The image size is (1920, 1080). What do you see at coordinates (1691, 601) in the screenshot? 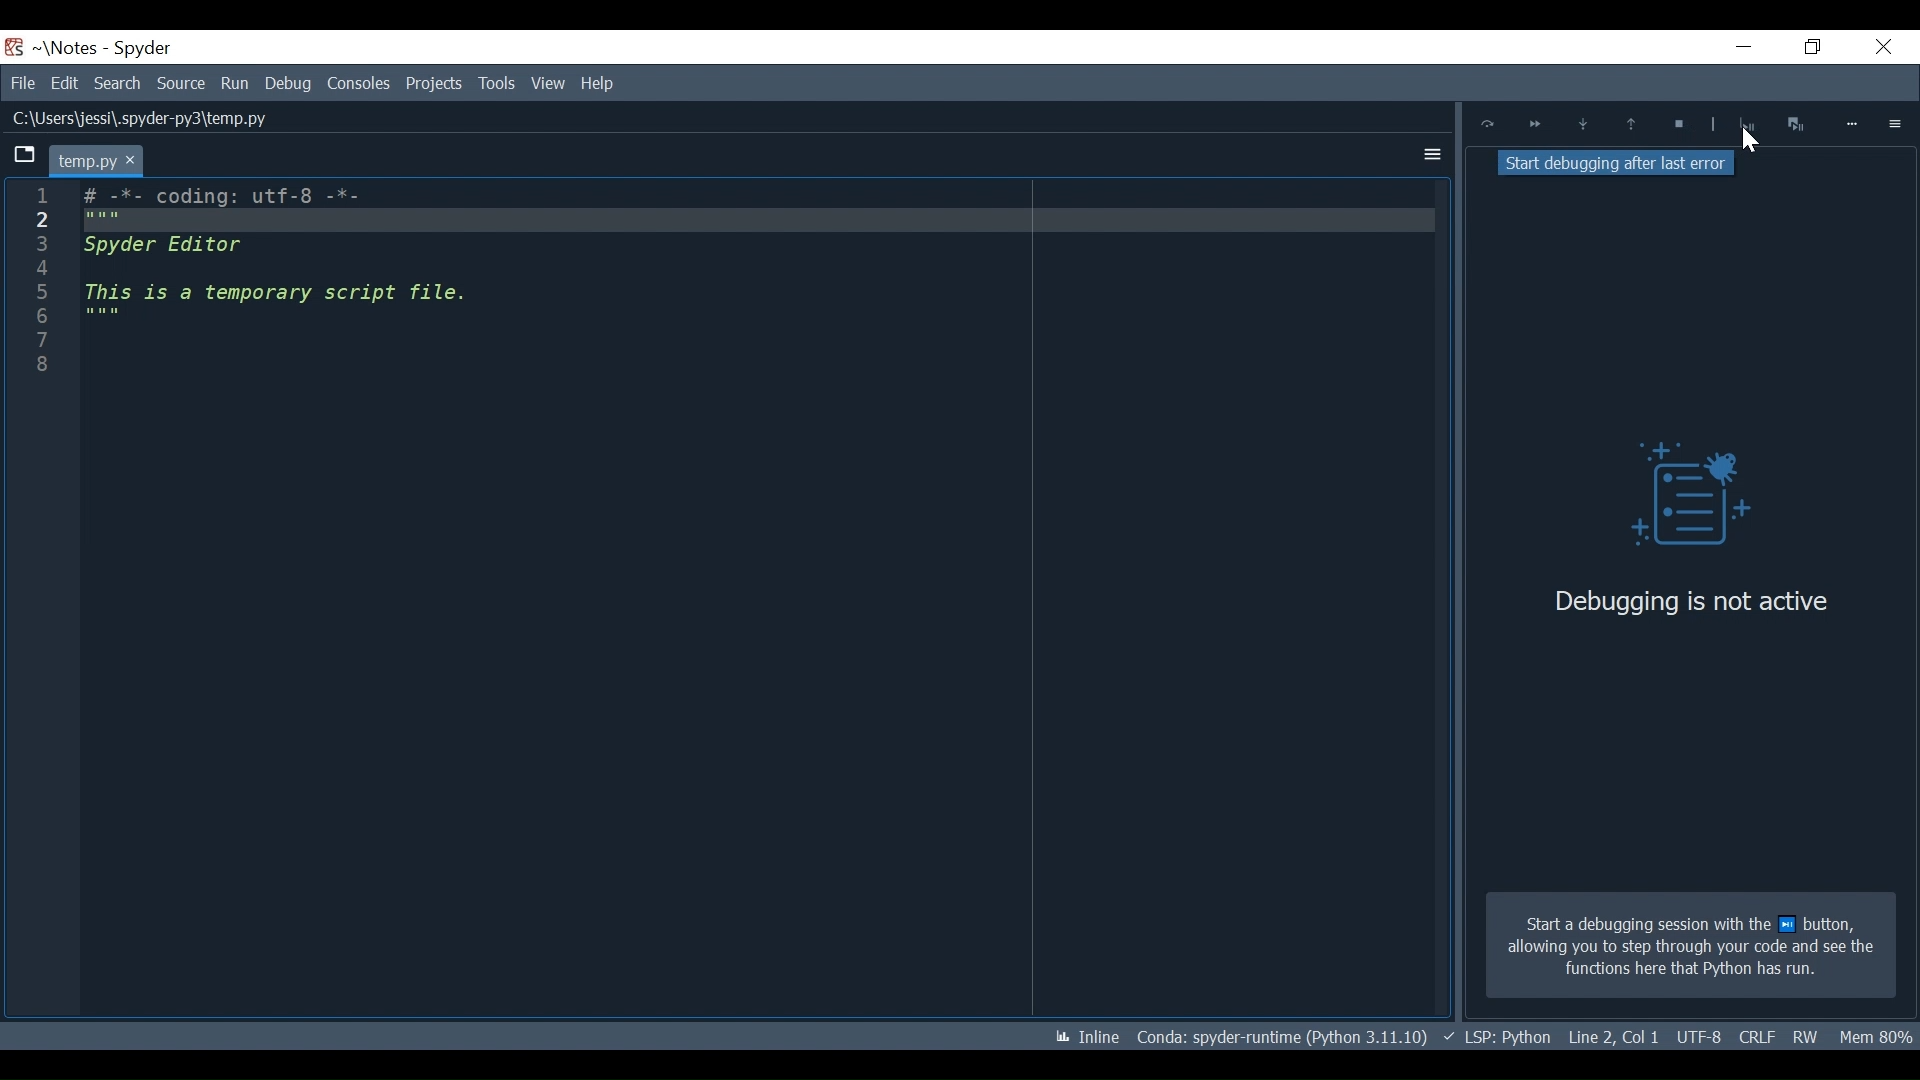
I see `Debugging is not active` at bounding box center [1691, 601].